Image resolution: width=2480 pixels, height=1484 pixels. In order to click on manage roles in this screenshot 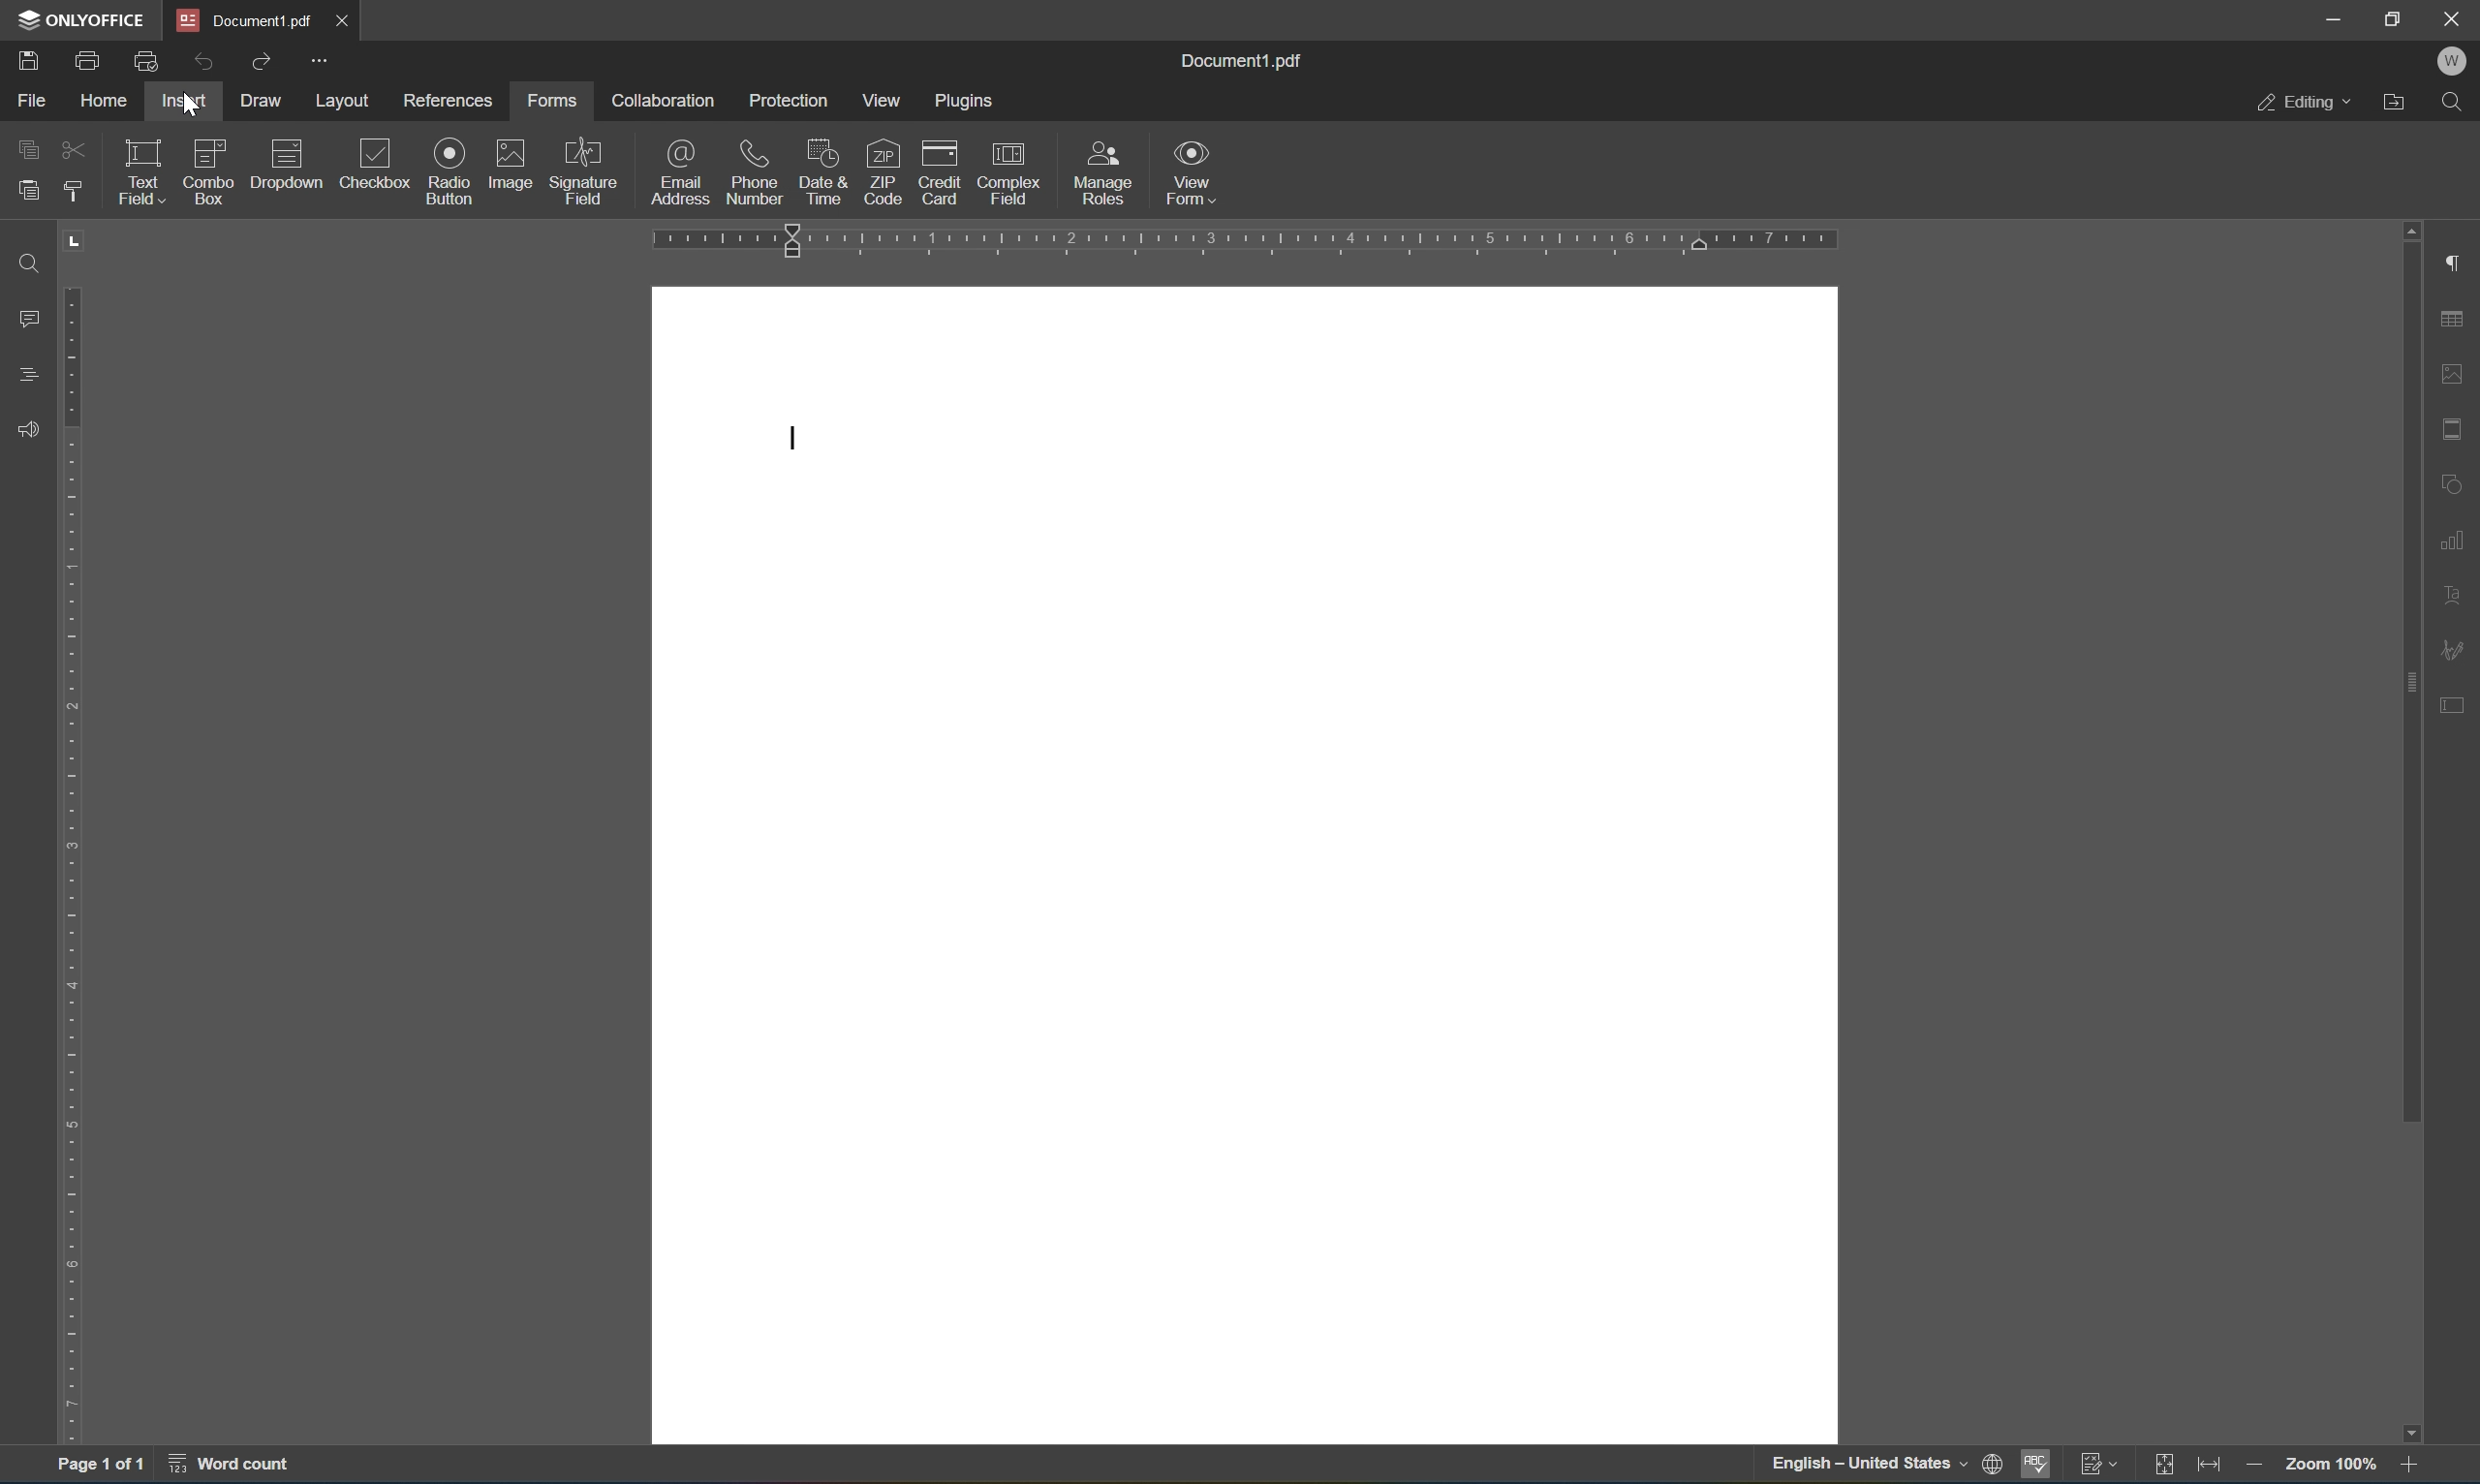, I will do `click(1101, 174)`.